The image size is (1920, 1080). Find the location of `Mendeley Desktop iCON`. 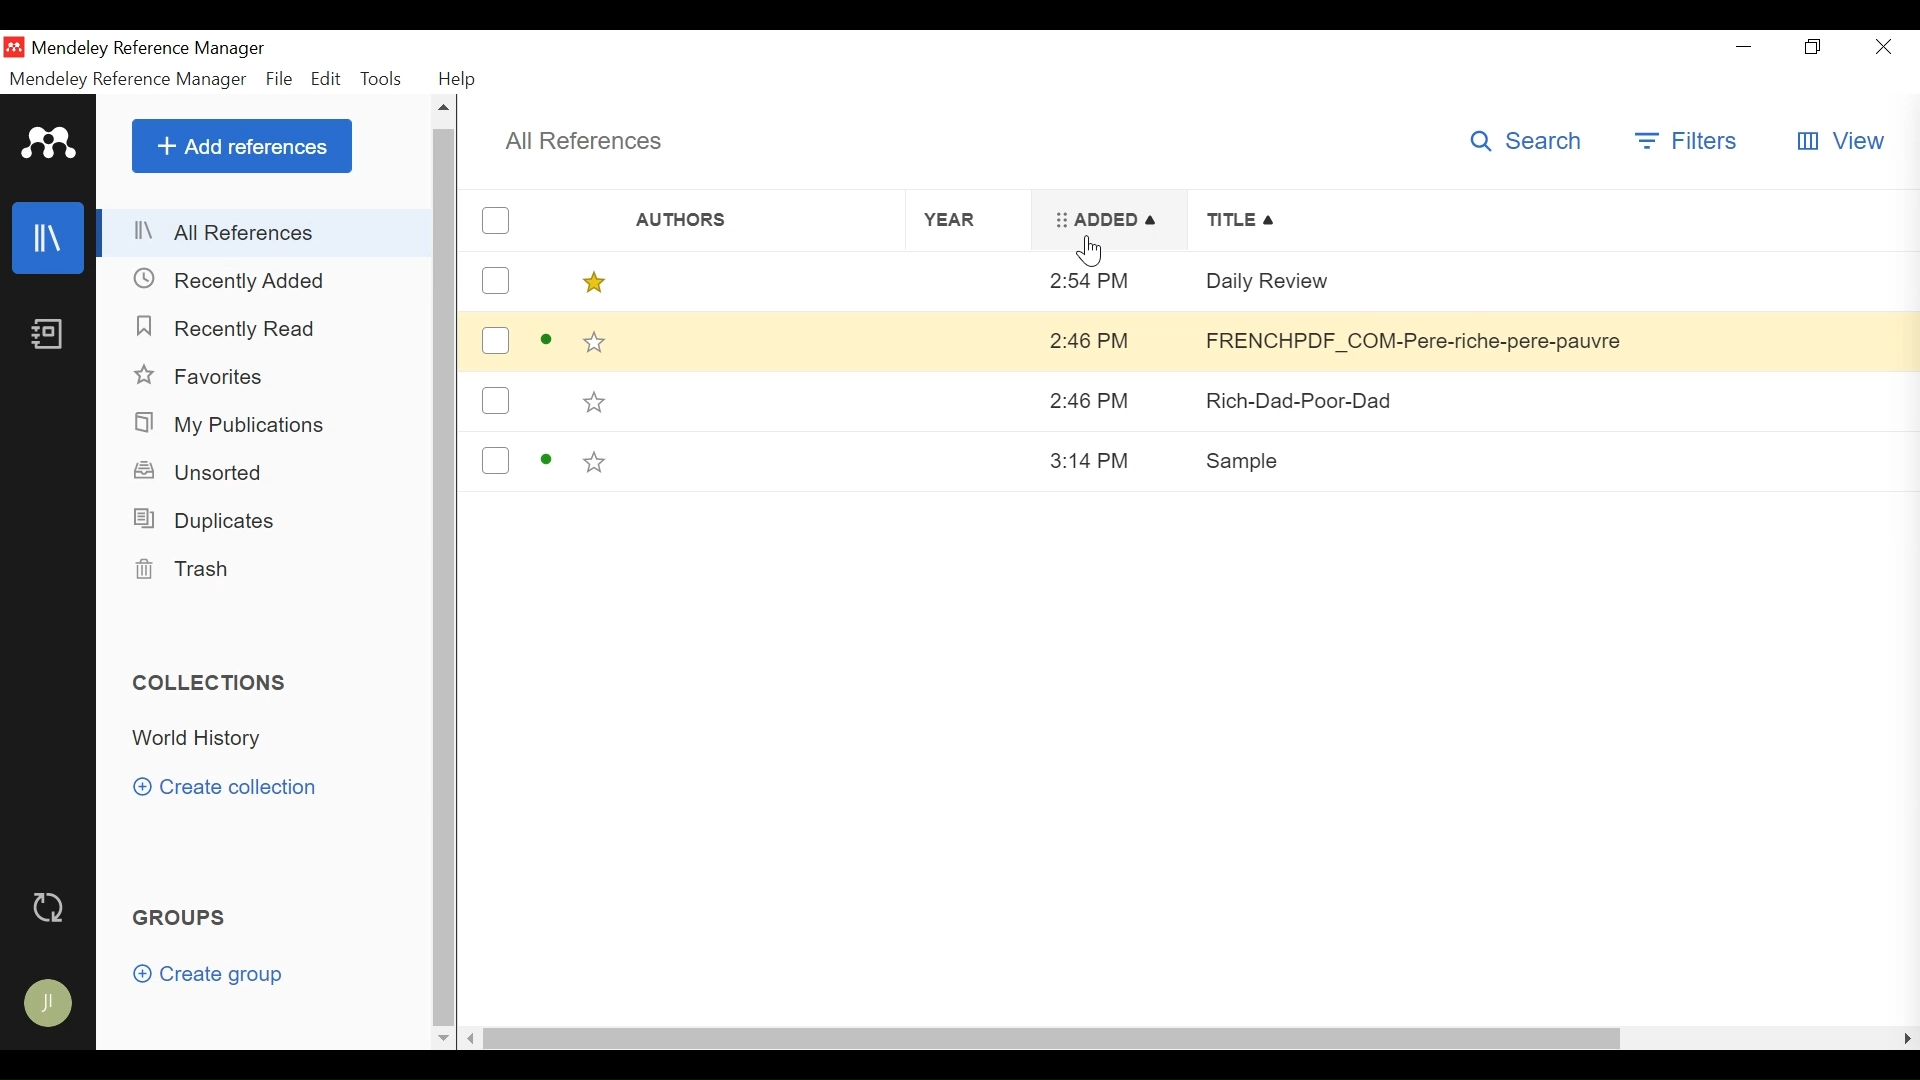

Mendeley Desktop iCON is located at coordinates (14, 46).